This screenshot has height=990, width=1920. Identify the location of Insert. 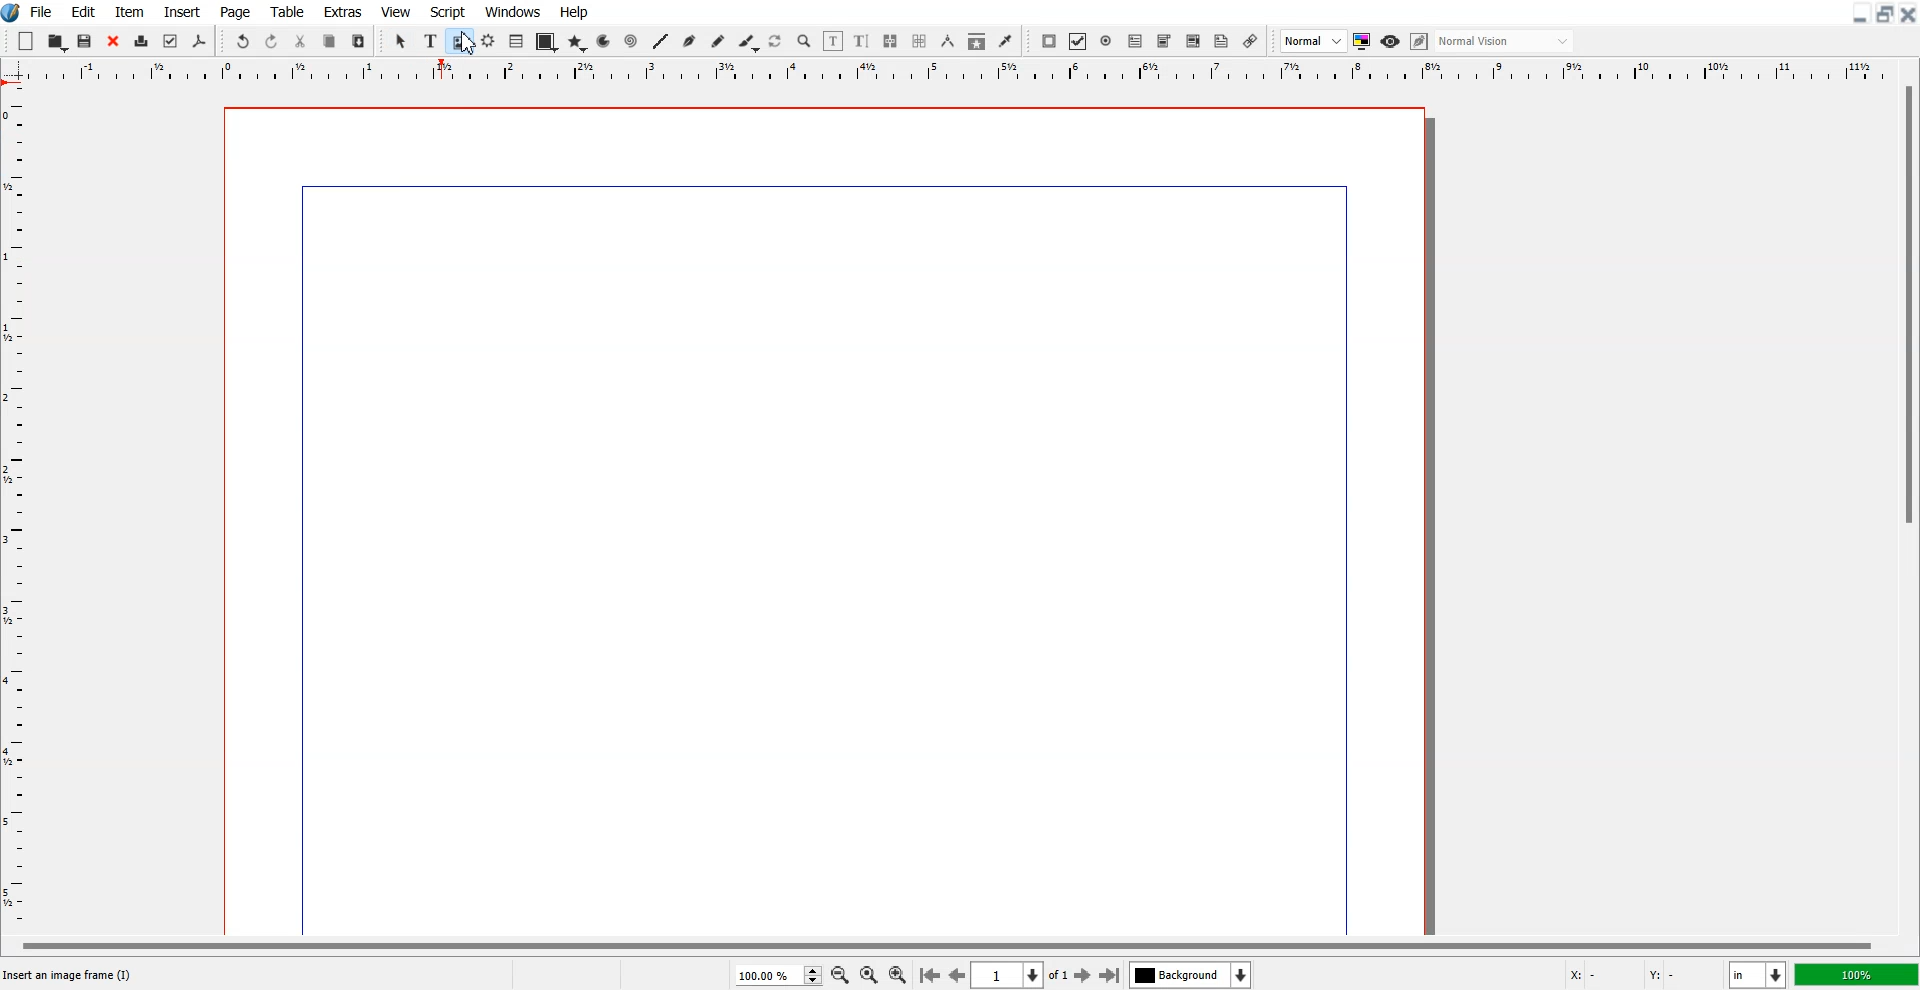
(180, 11).